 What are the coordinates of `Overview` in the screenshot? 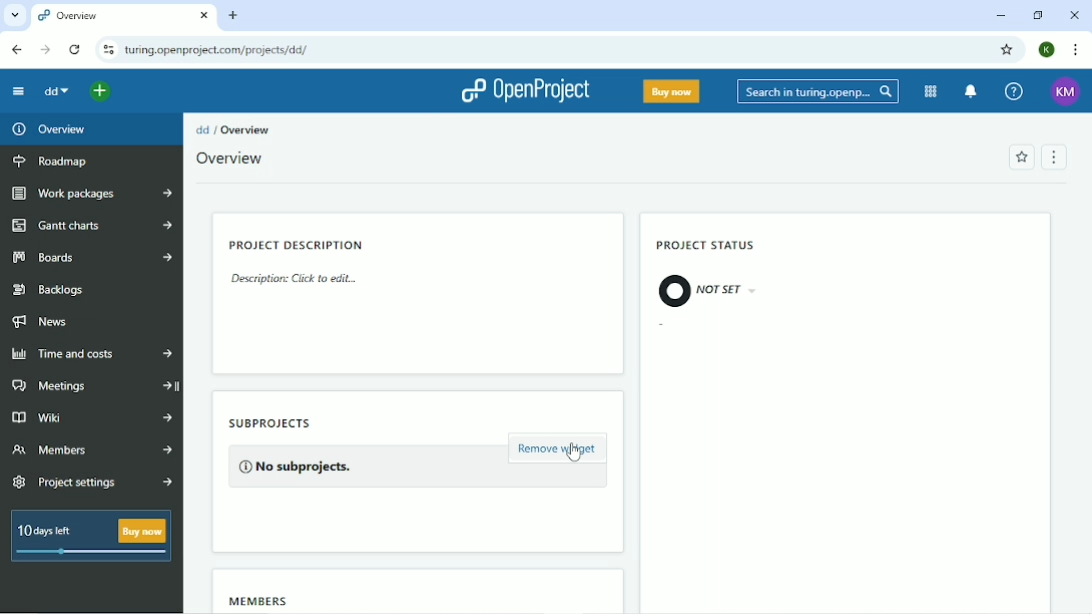 It's located at (232, 159).